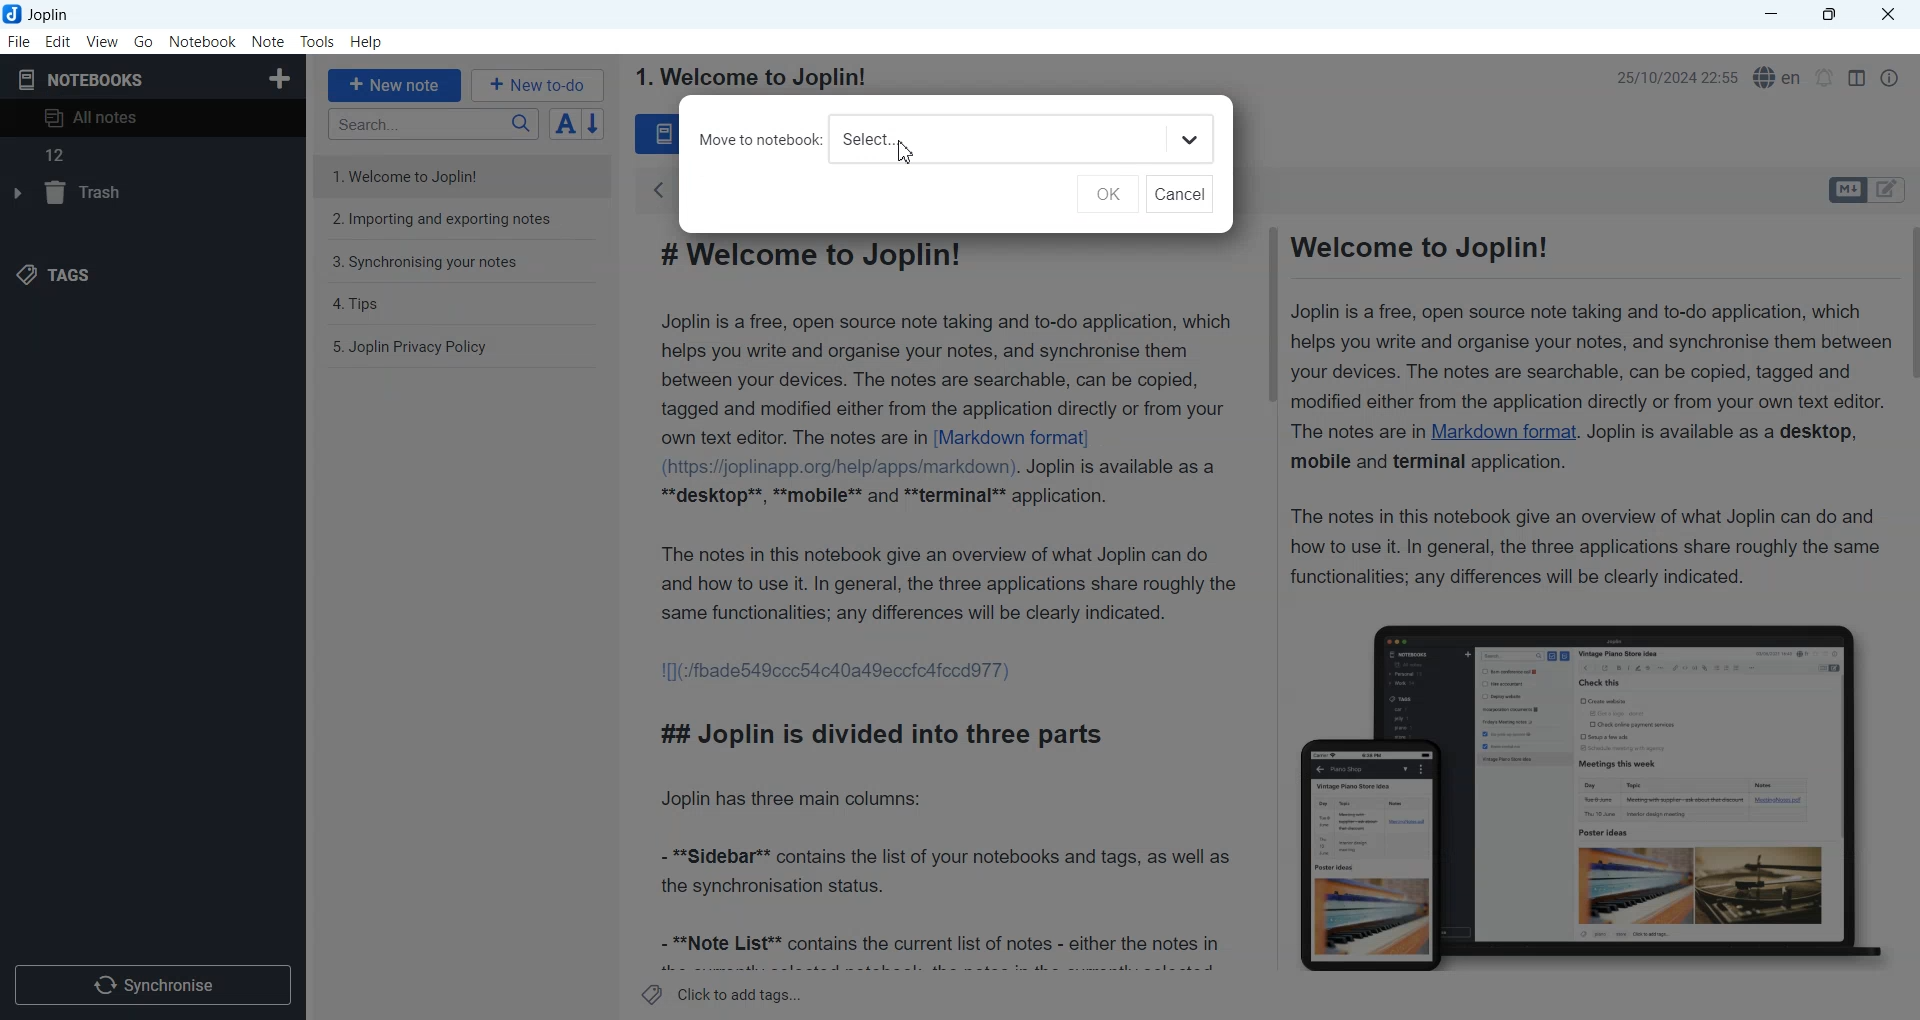 Image resolution: width=1920 pixels, height=1020 pixels. I want to click on Cancel, so click(1180, 194).